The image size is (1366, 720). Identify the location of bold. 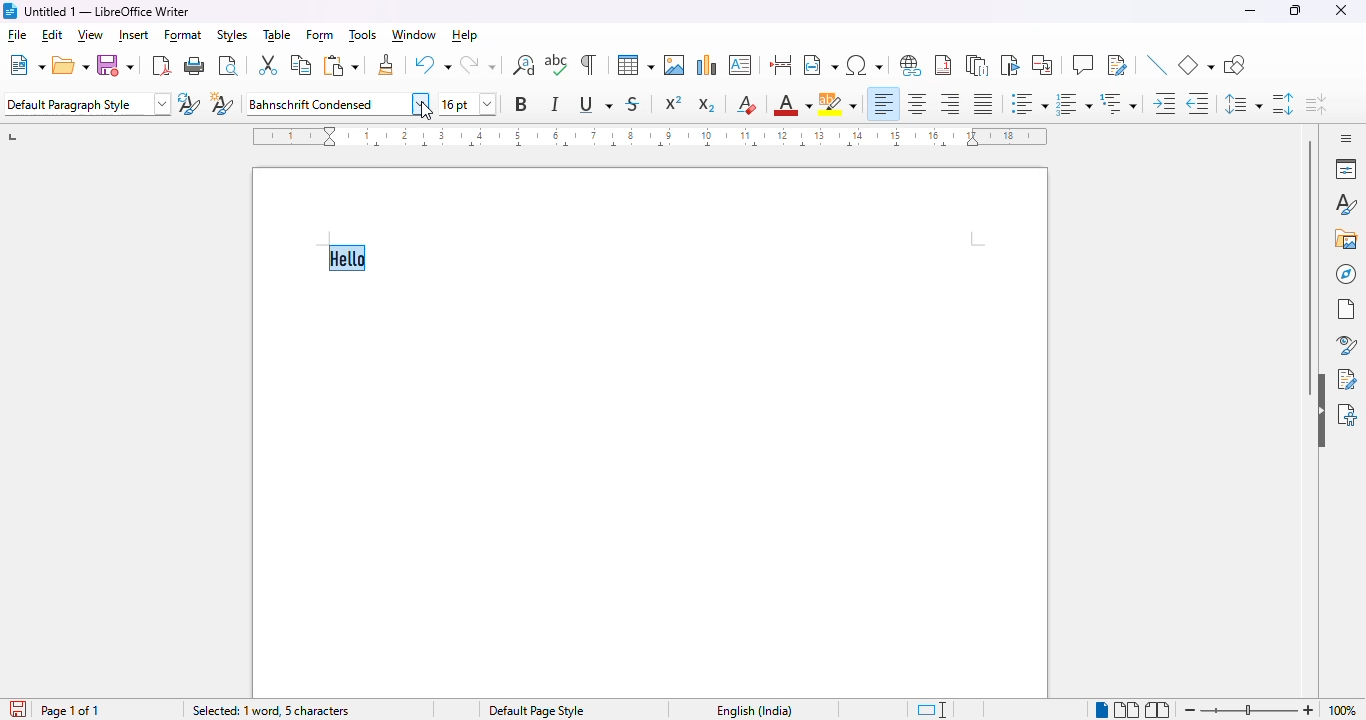
(521, 104).